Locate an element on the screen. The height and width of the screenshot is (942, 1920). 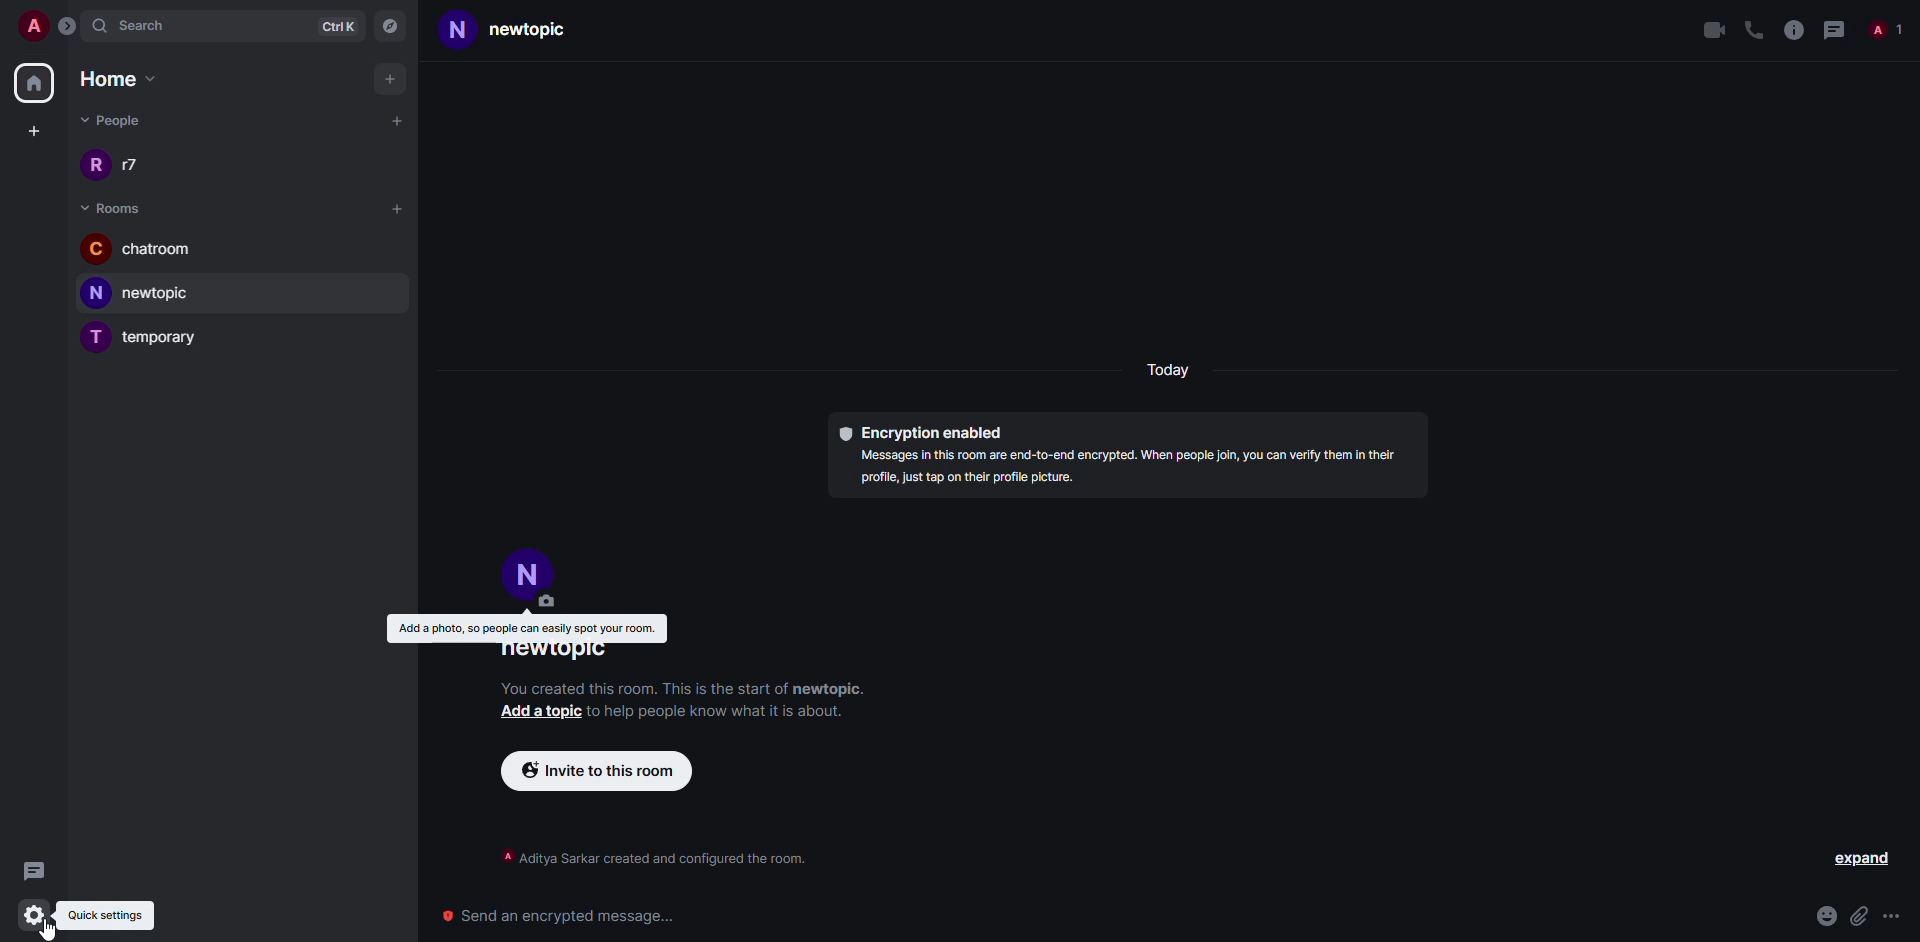
people is located at coordinates (116, 119).